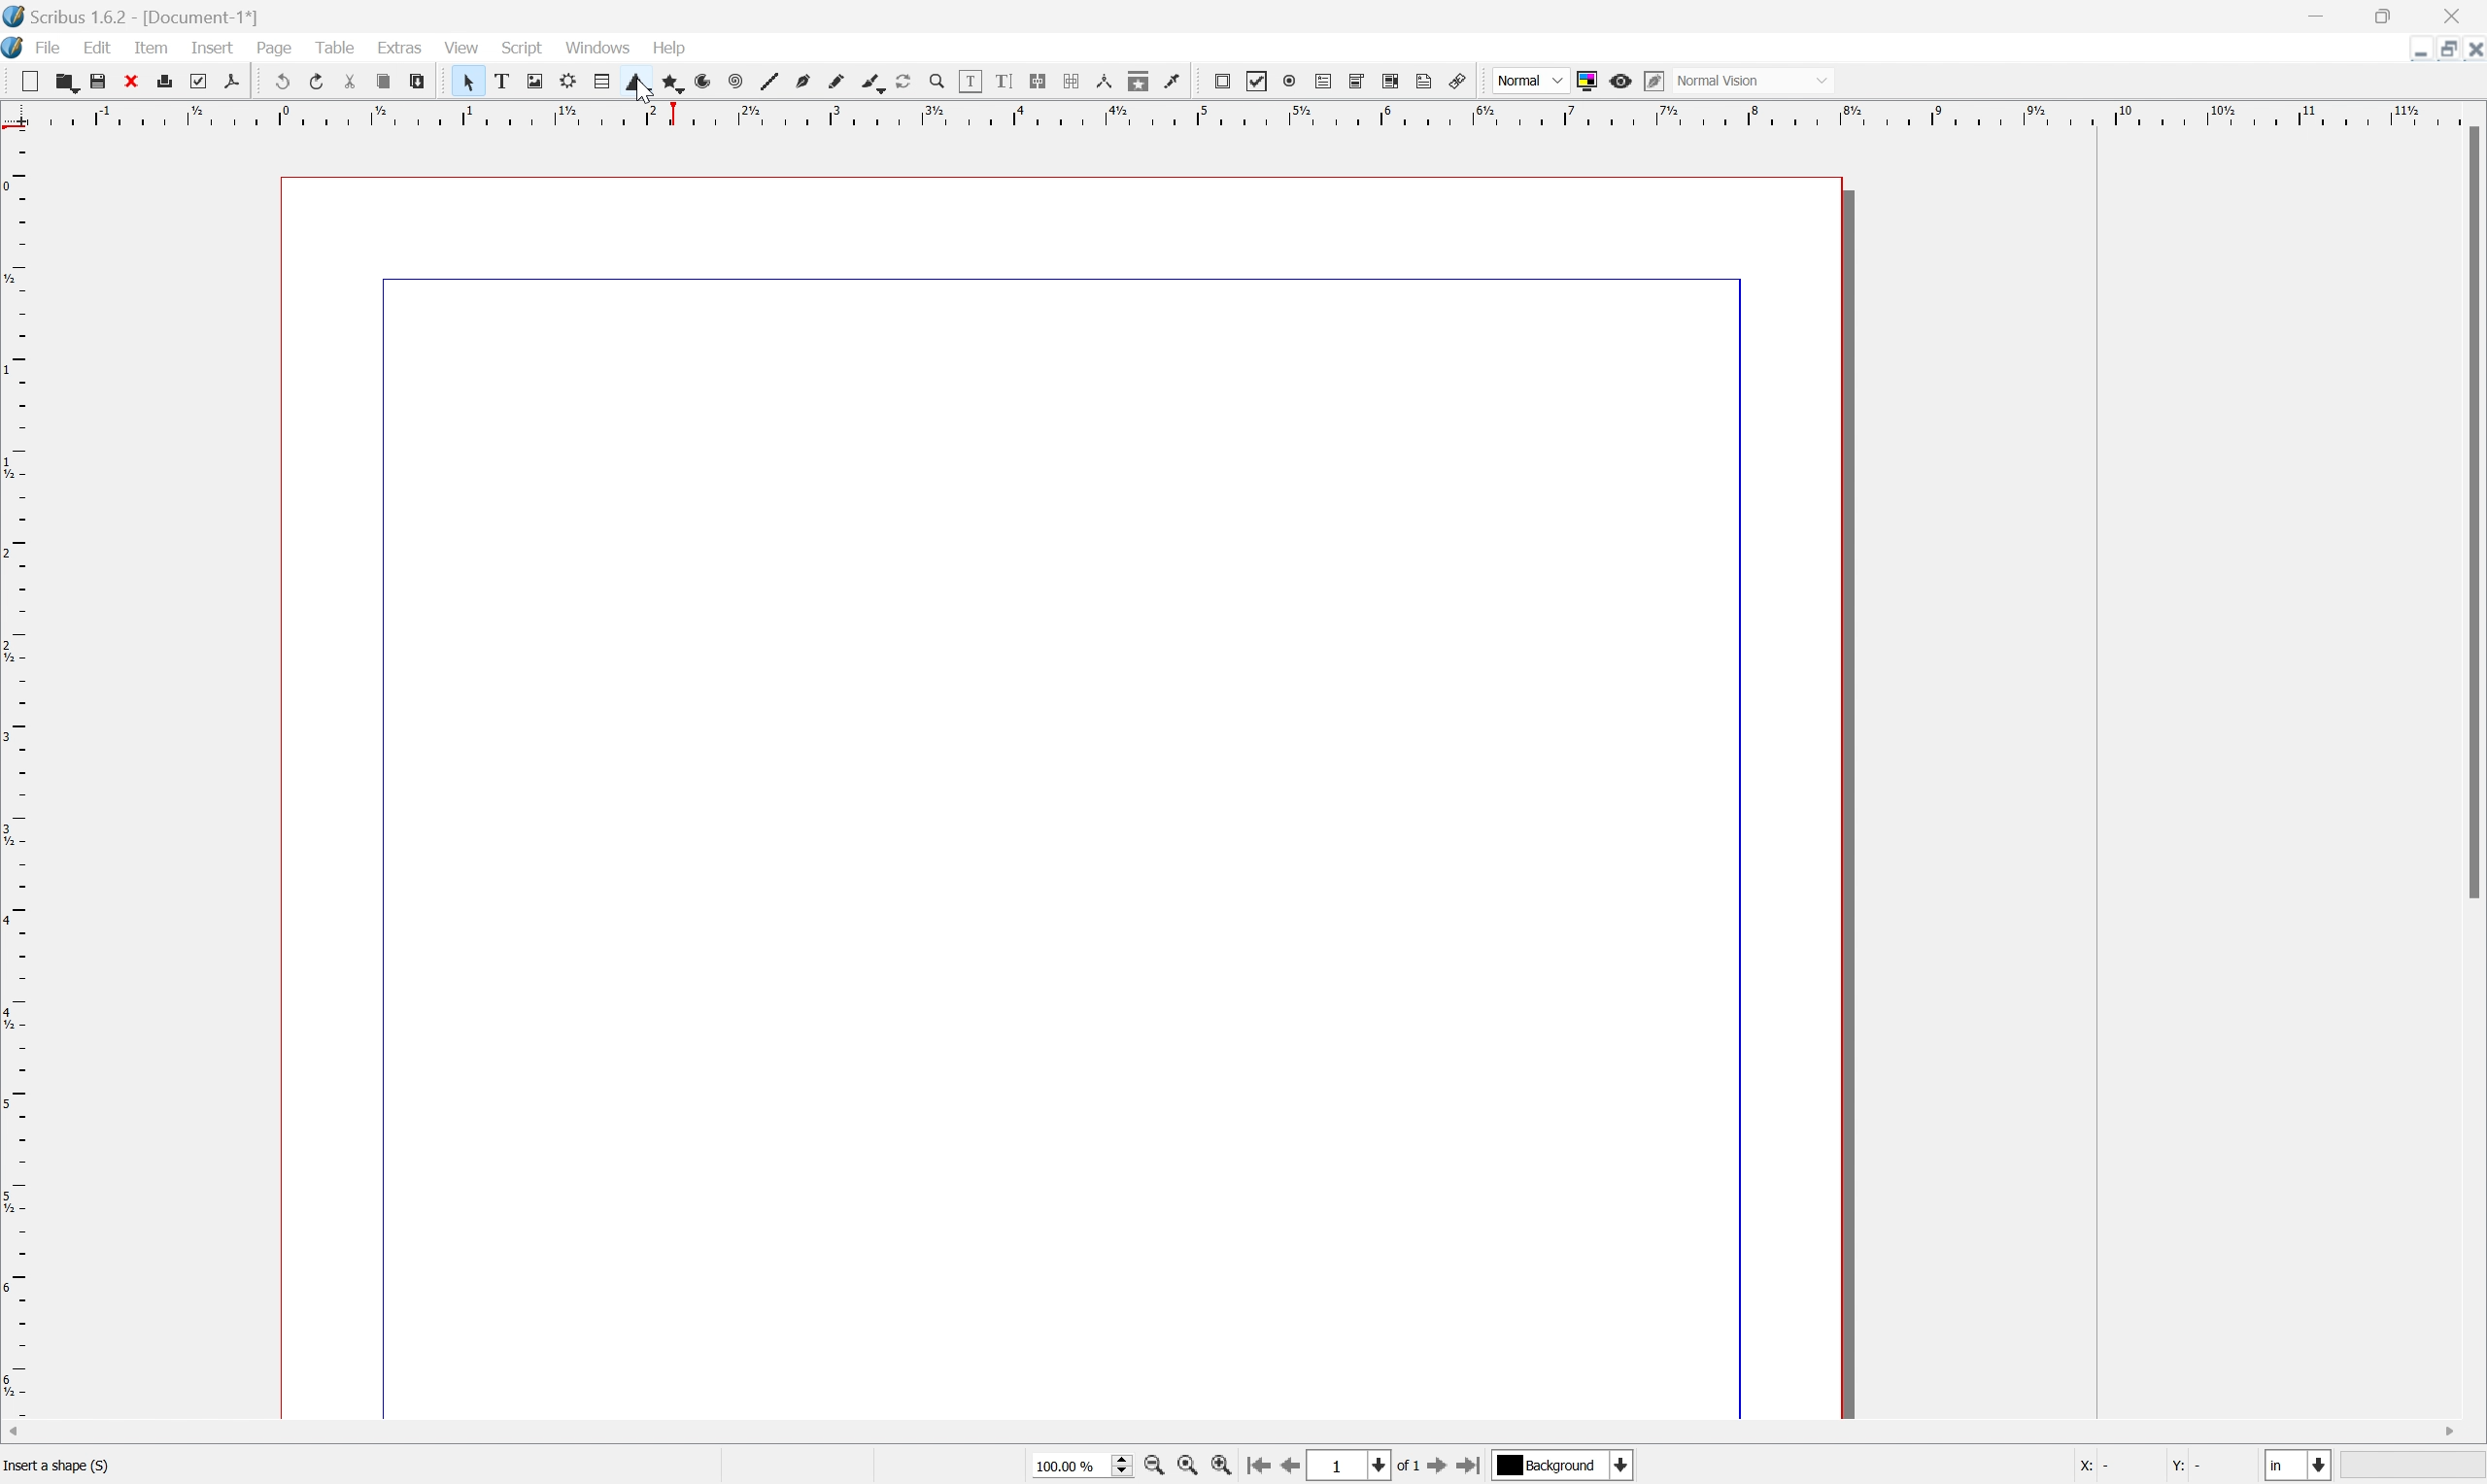  What do you see at coordinates (163, 80) in the screenshot?
I see `Print` at bounding box center [163, 80].